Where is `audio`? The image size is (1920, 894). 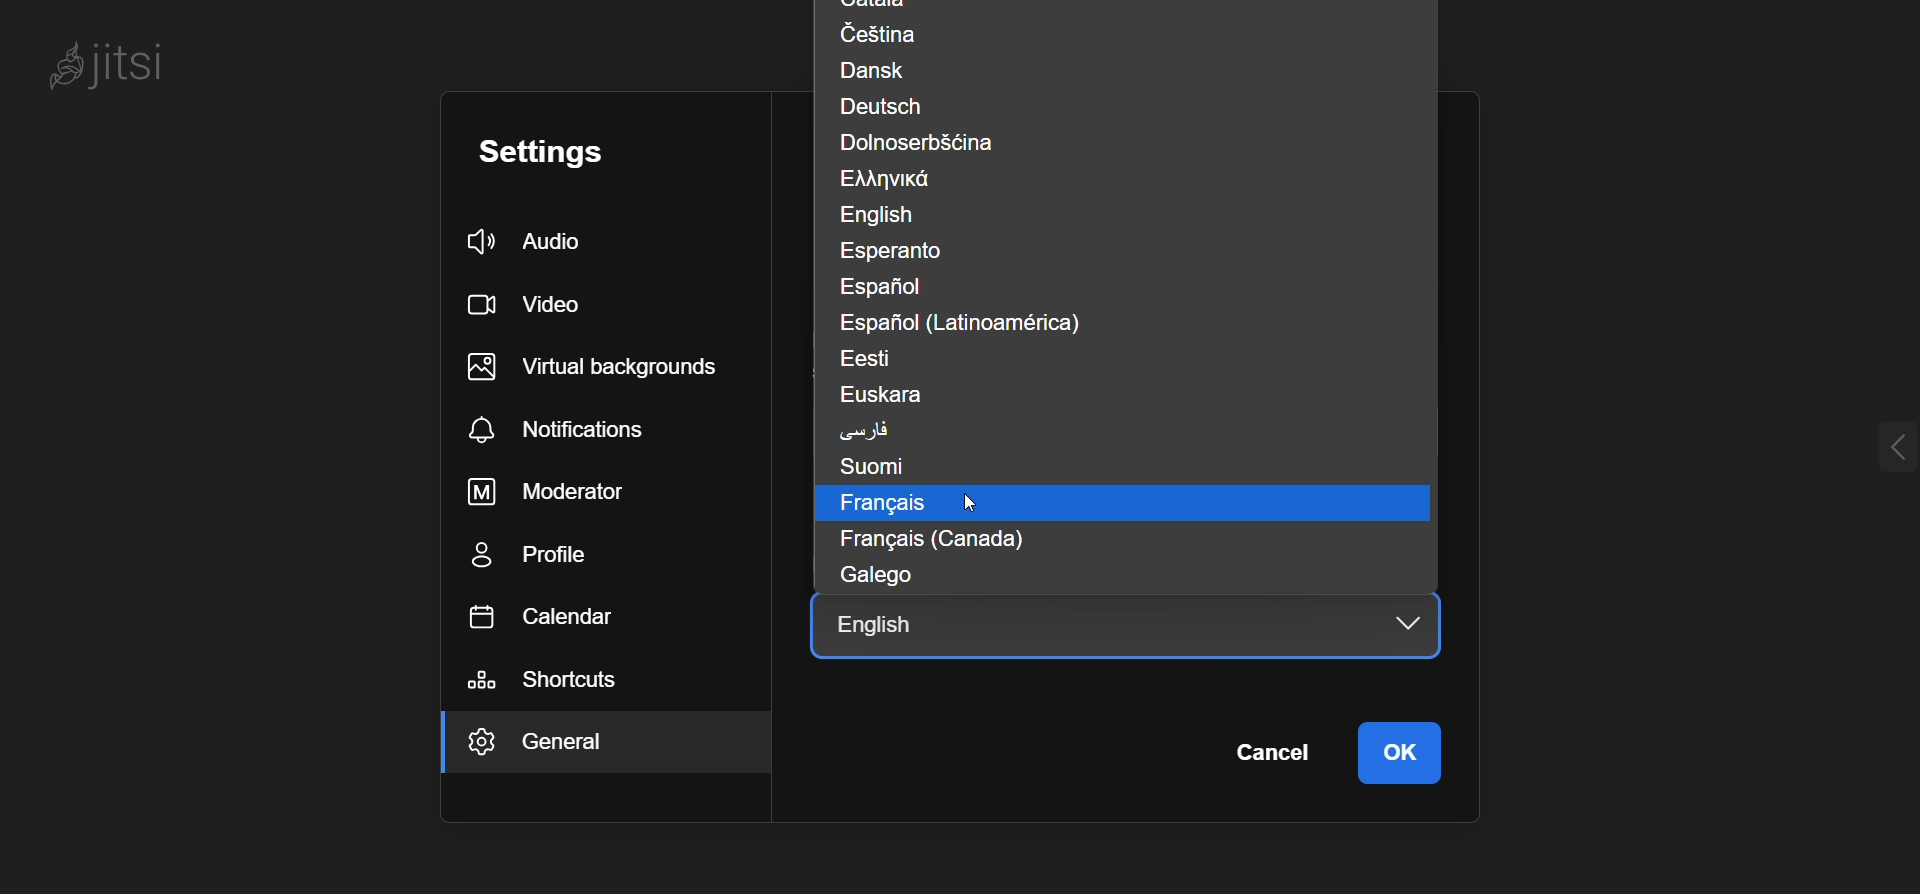 audio is located at coordinates (545, 239).